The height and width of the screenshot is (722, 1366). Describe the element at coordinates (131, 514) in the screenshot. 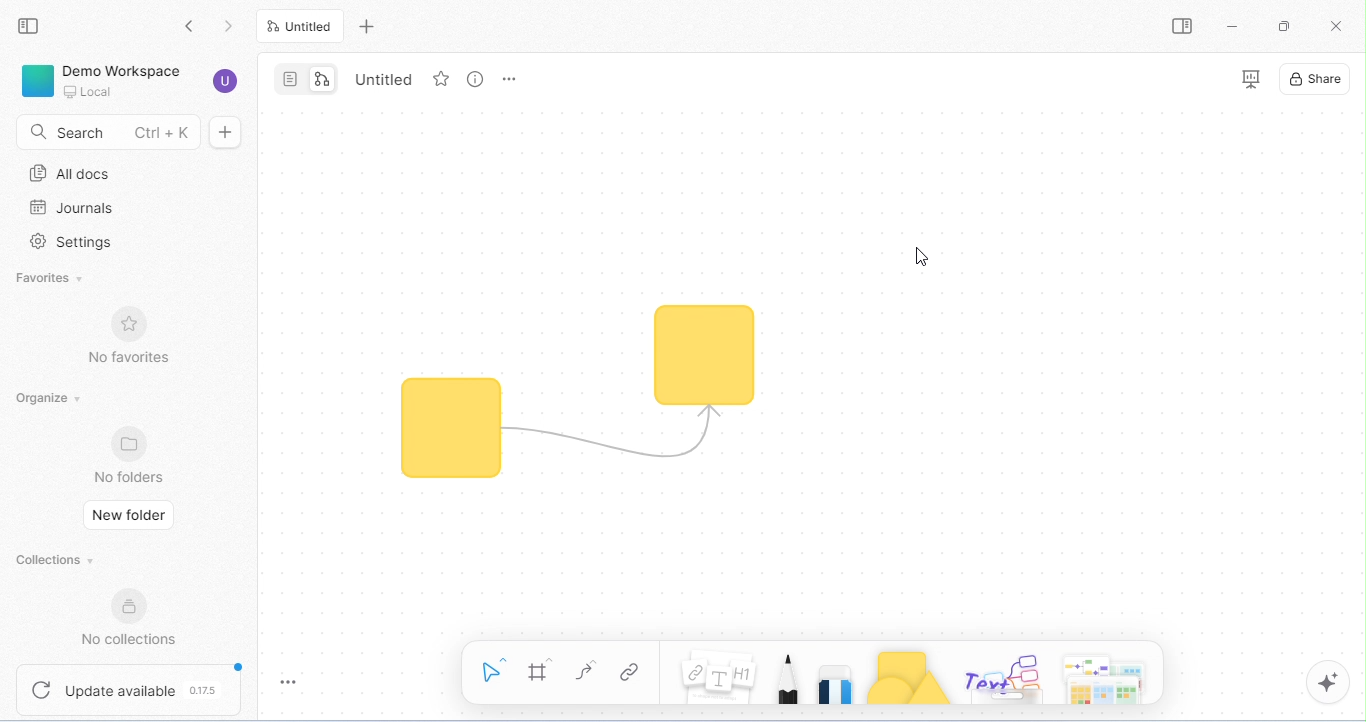

I see `new folder` at that location.